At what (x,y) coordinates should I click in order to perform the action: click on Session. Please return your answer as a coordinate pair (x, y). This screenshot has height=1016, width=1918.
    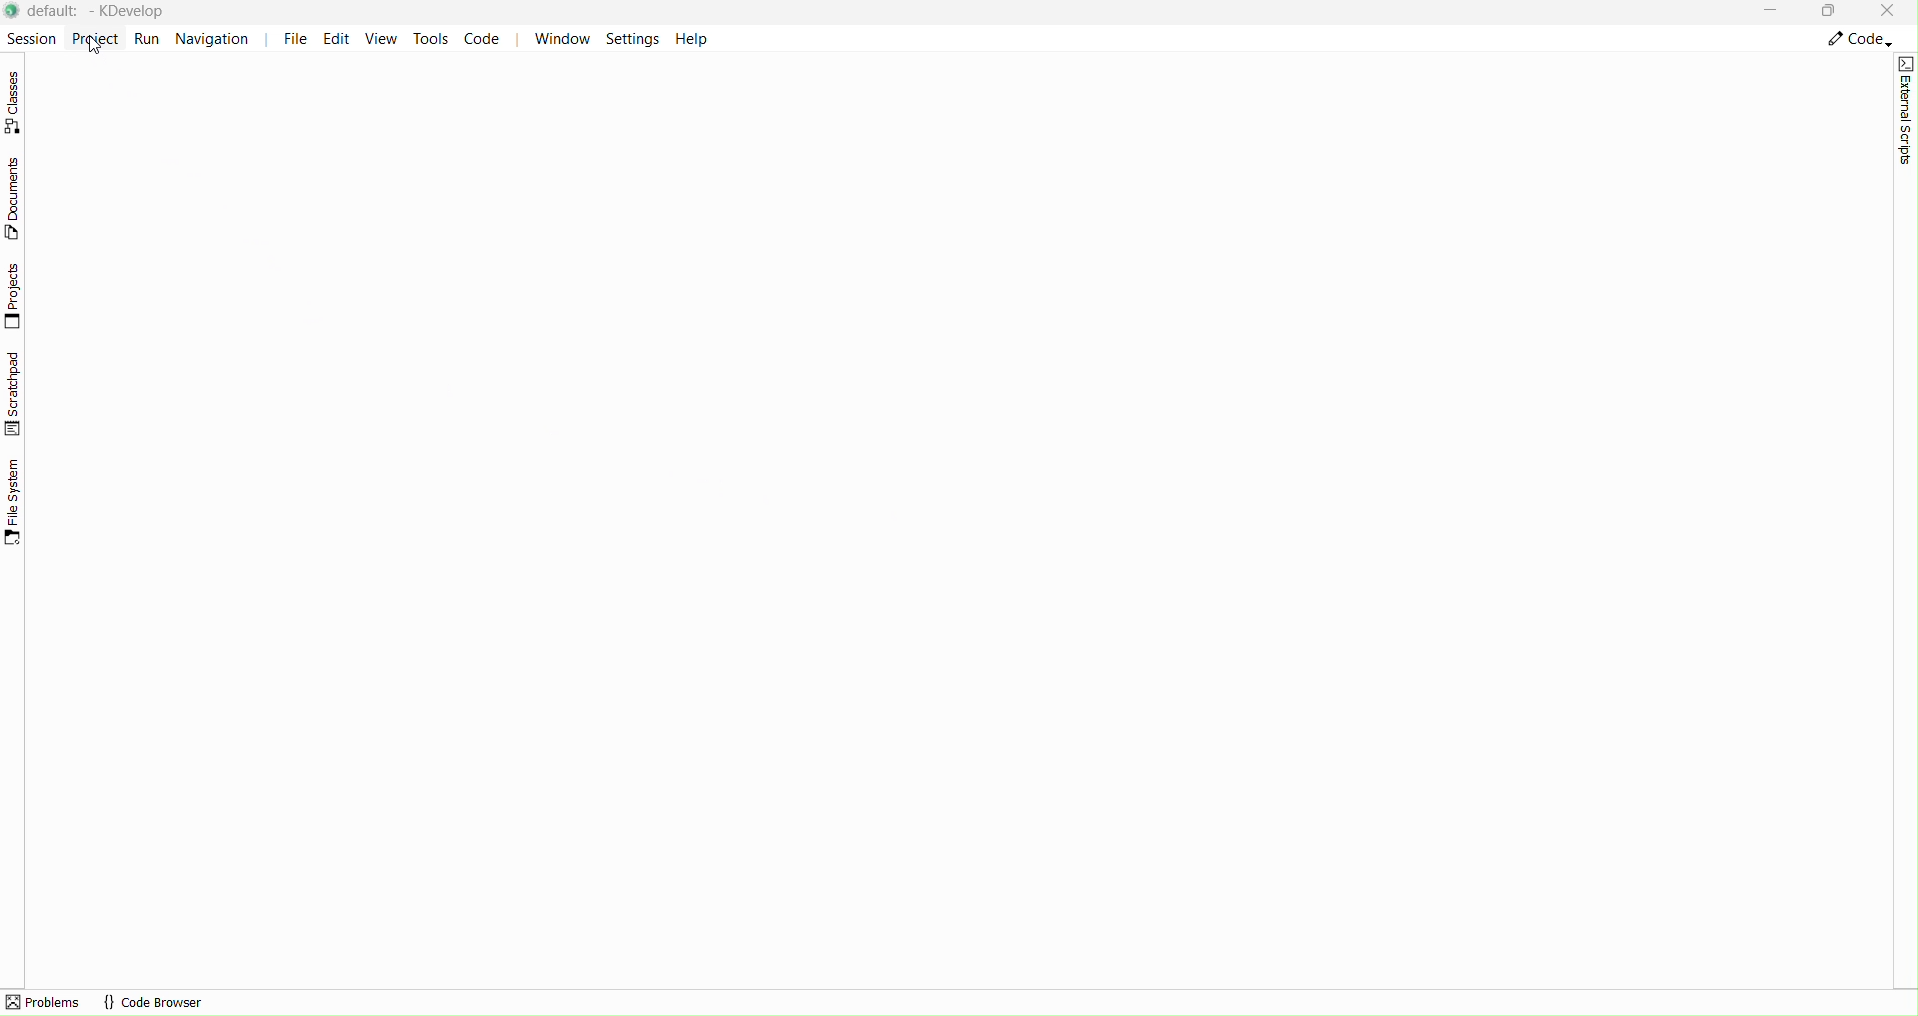
    Looking at the image, I should click on (29, 36).